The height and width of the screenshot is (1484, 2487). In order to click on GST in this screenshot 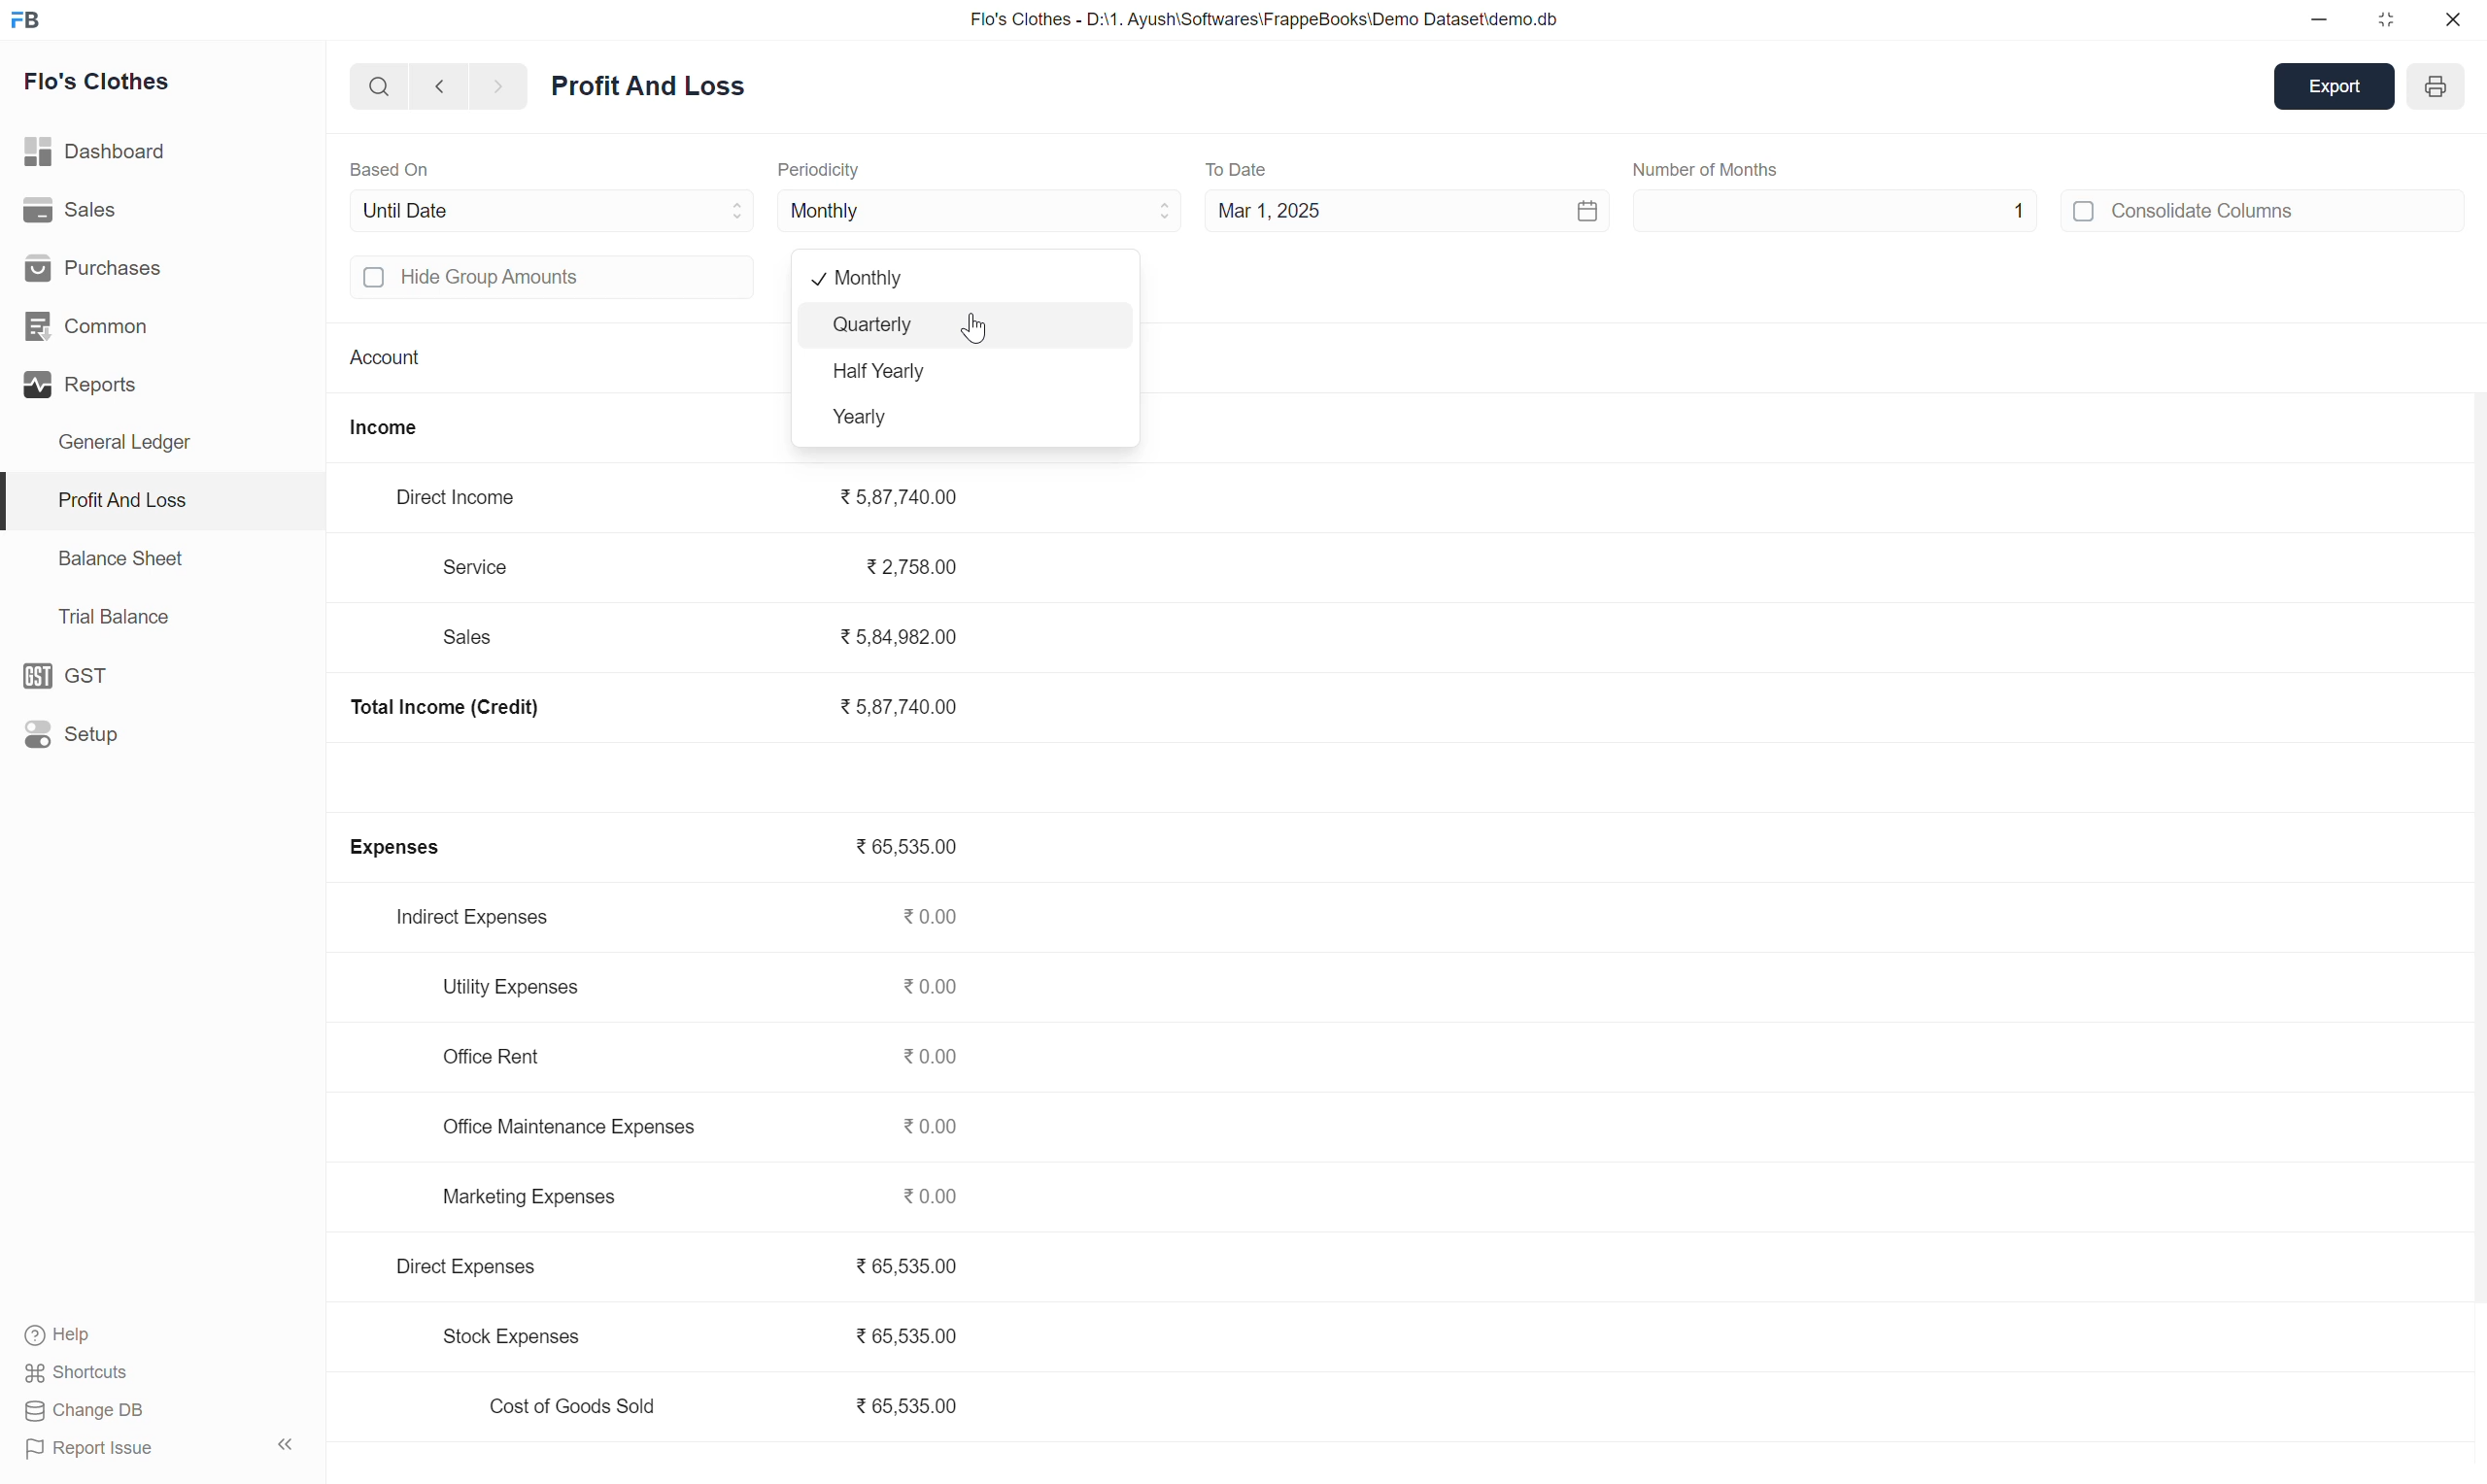, I will do `click(84, 672)`.